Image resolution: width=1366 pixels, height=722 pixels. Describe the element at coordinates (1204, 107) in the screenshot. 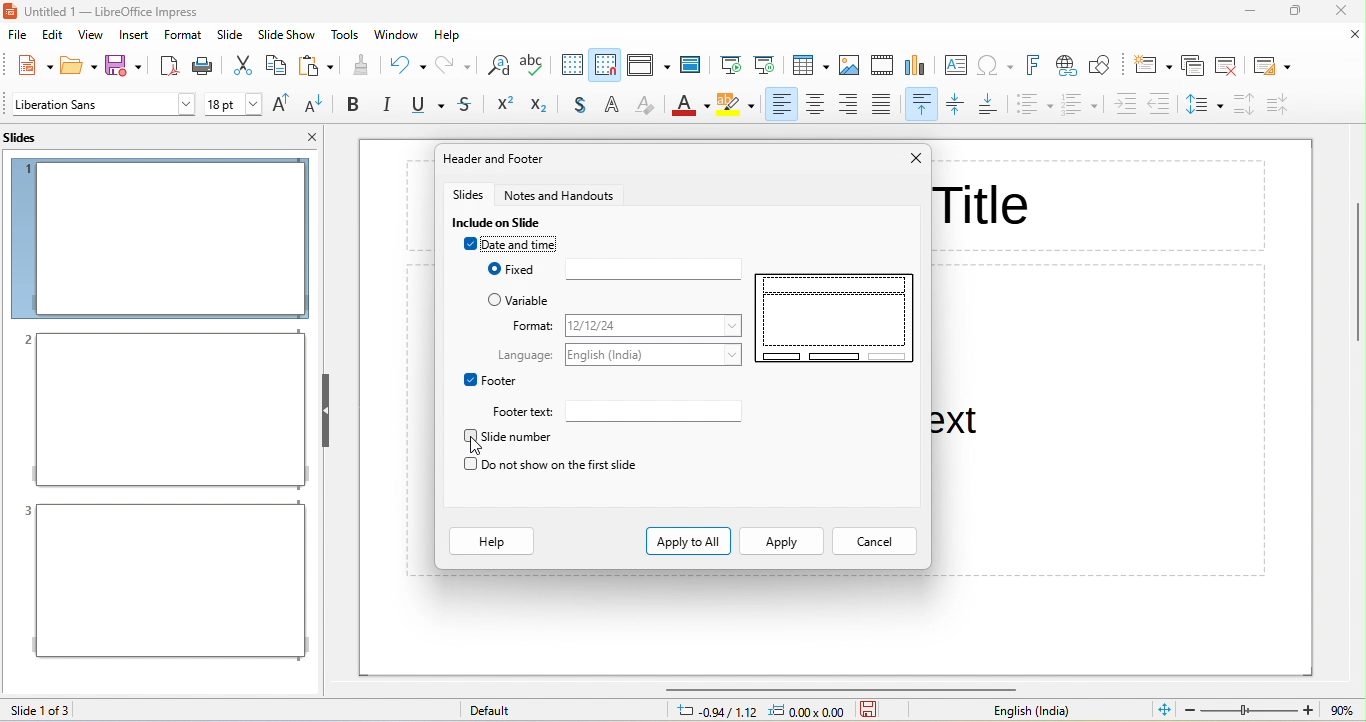

I see `set line spacing` at that location.